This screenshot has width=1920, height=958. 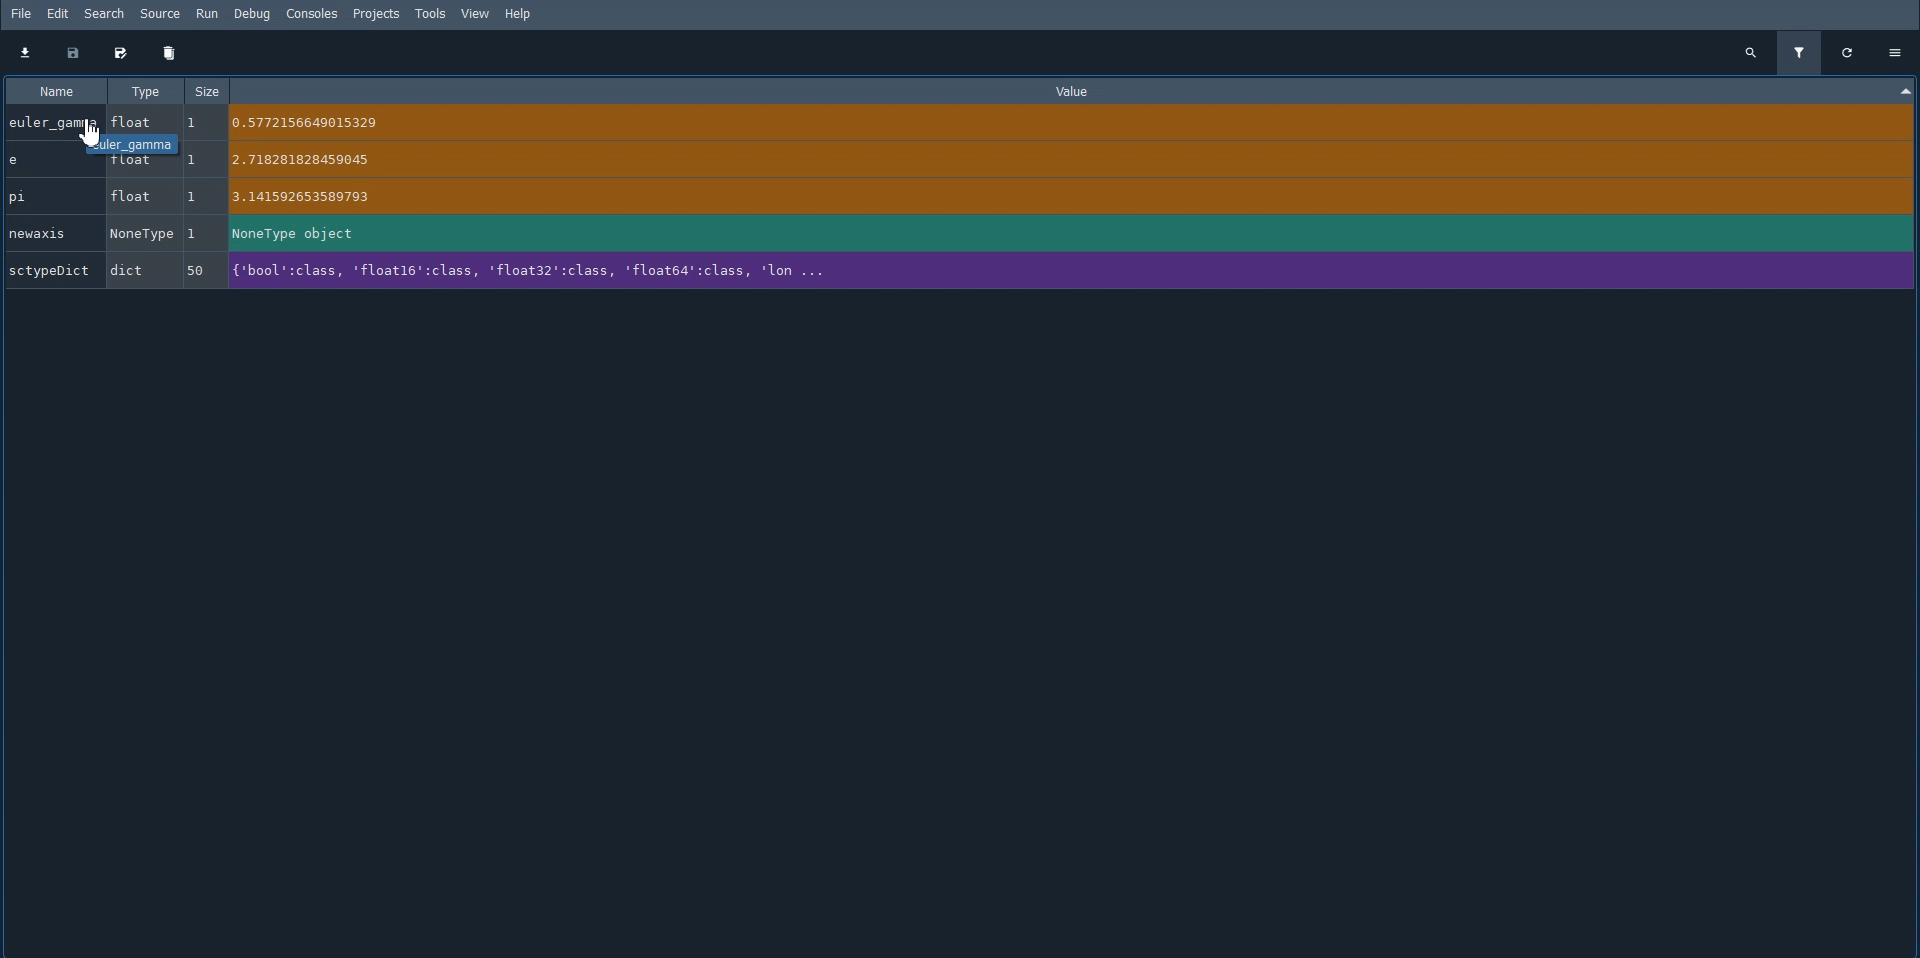 I want to click on Source, so click(x=158, y=12).